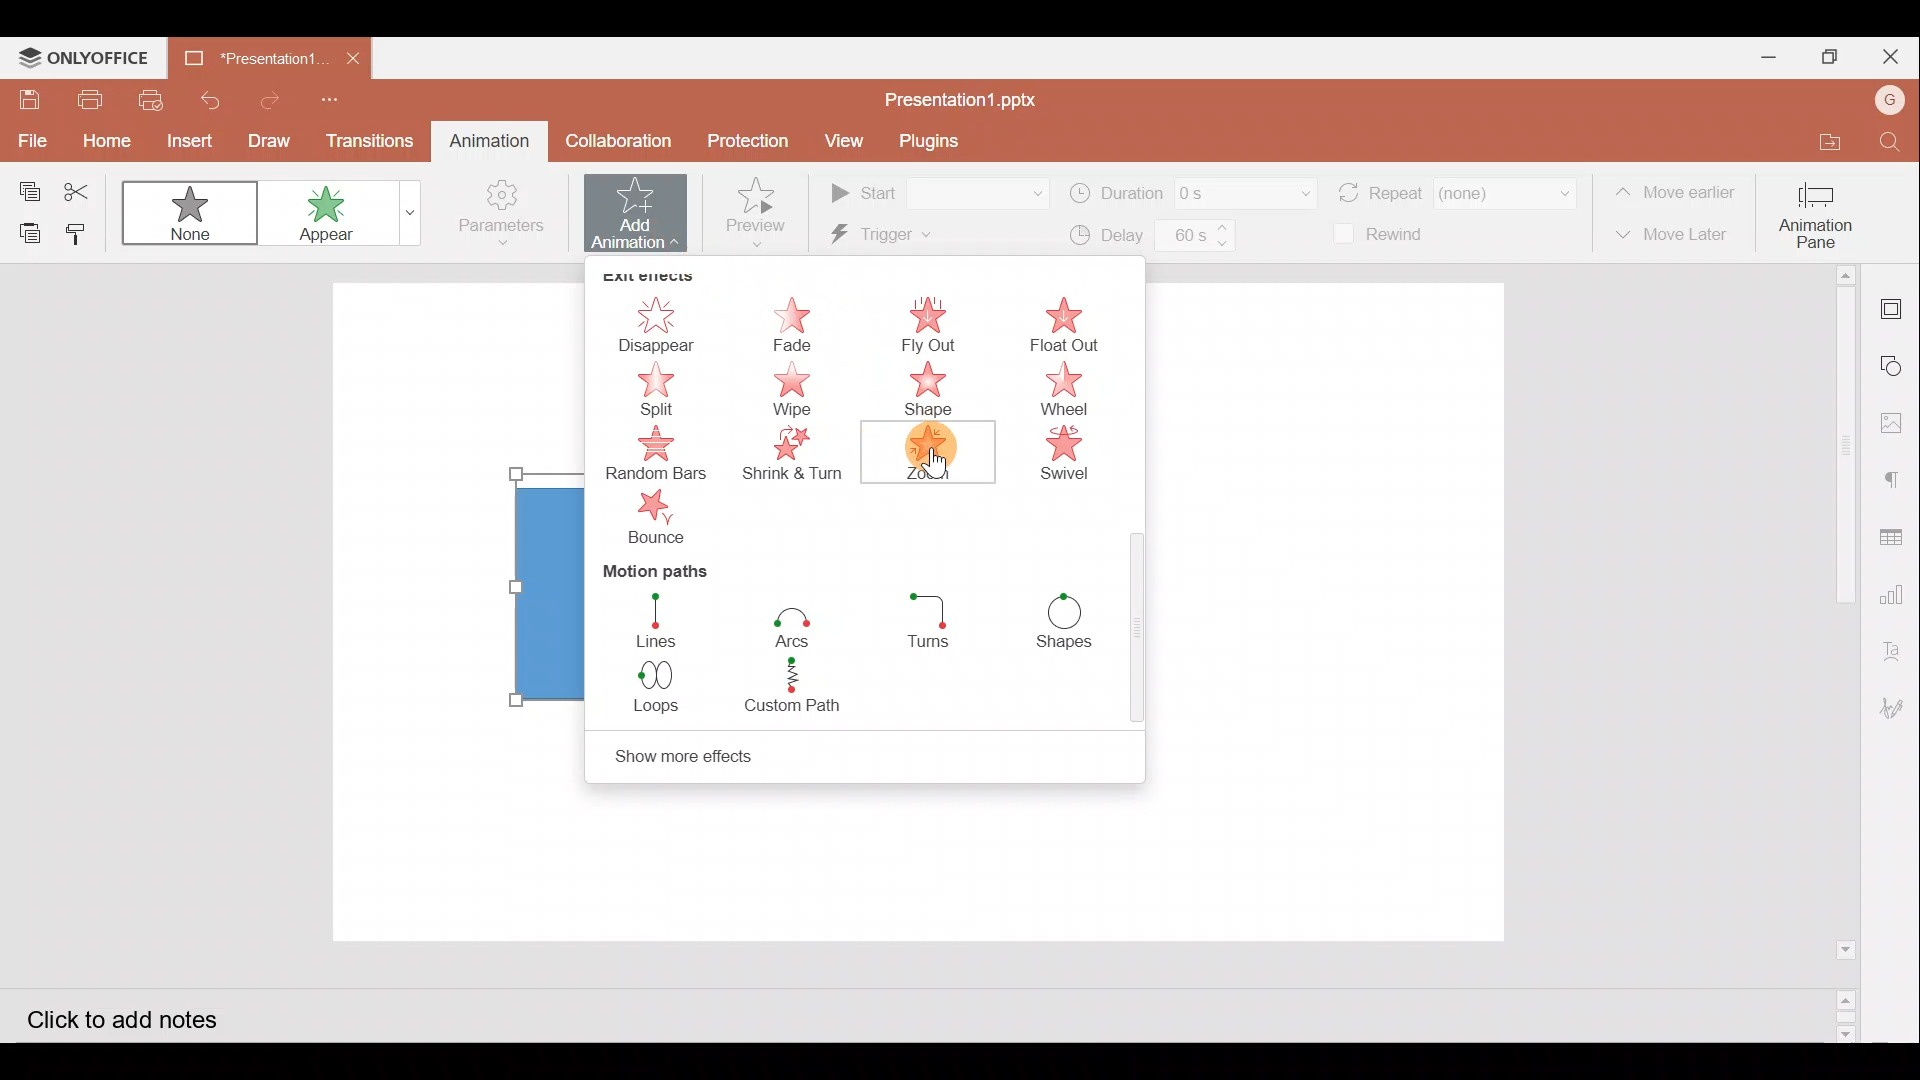 Image resolution: width=1920 pixels, height=1080 pixels. Describe the element at coordinates (649, 570) in the screenshot. I see `Motion paths` at that location.